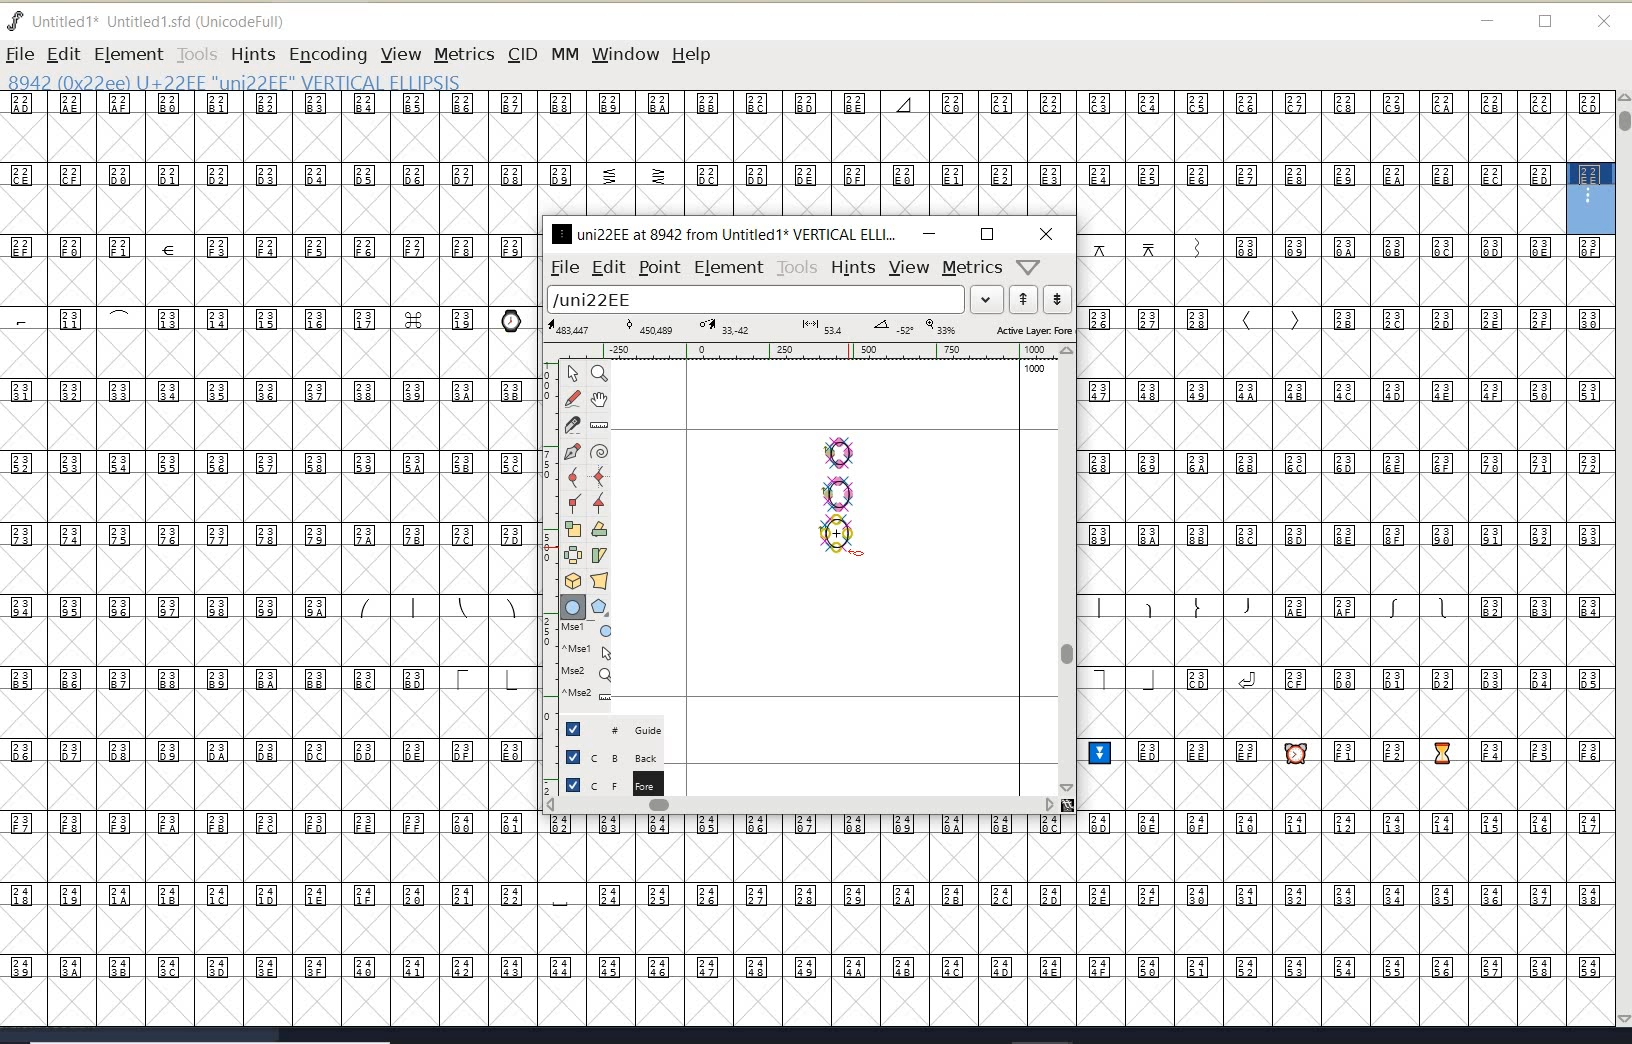 This screenshot has height=1044, width=1632. Describe the element at coordinates (252, 55) in the screenshot. I see `HINTS` at that location.